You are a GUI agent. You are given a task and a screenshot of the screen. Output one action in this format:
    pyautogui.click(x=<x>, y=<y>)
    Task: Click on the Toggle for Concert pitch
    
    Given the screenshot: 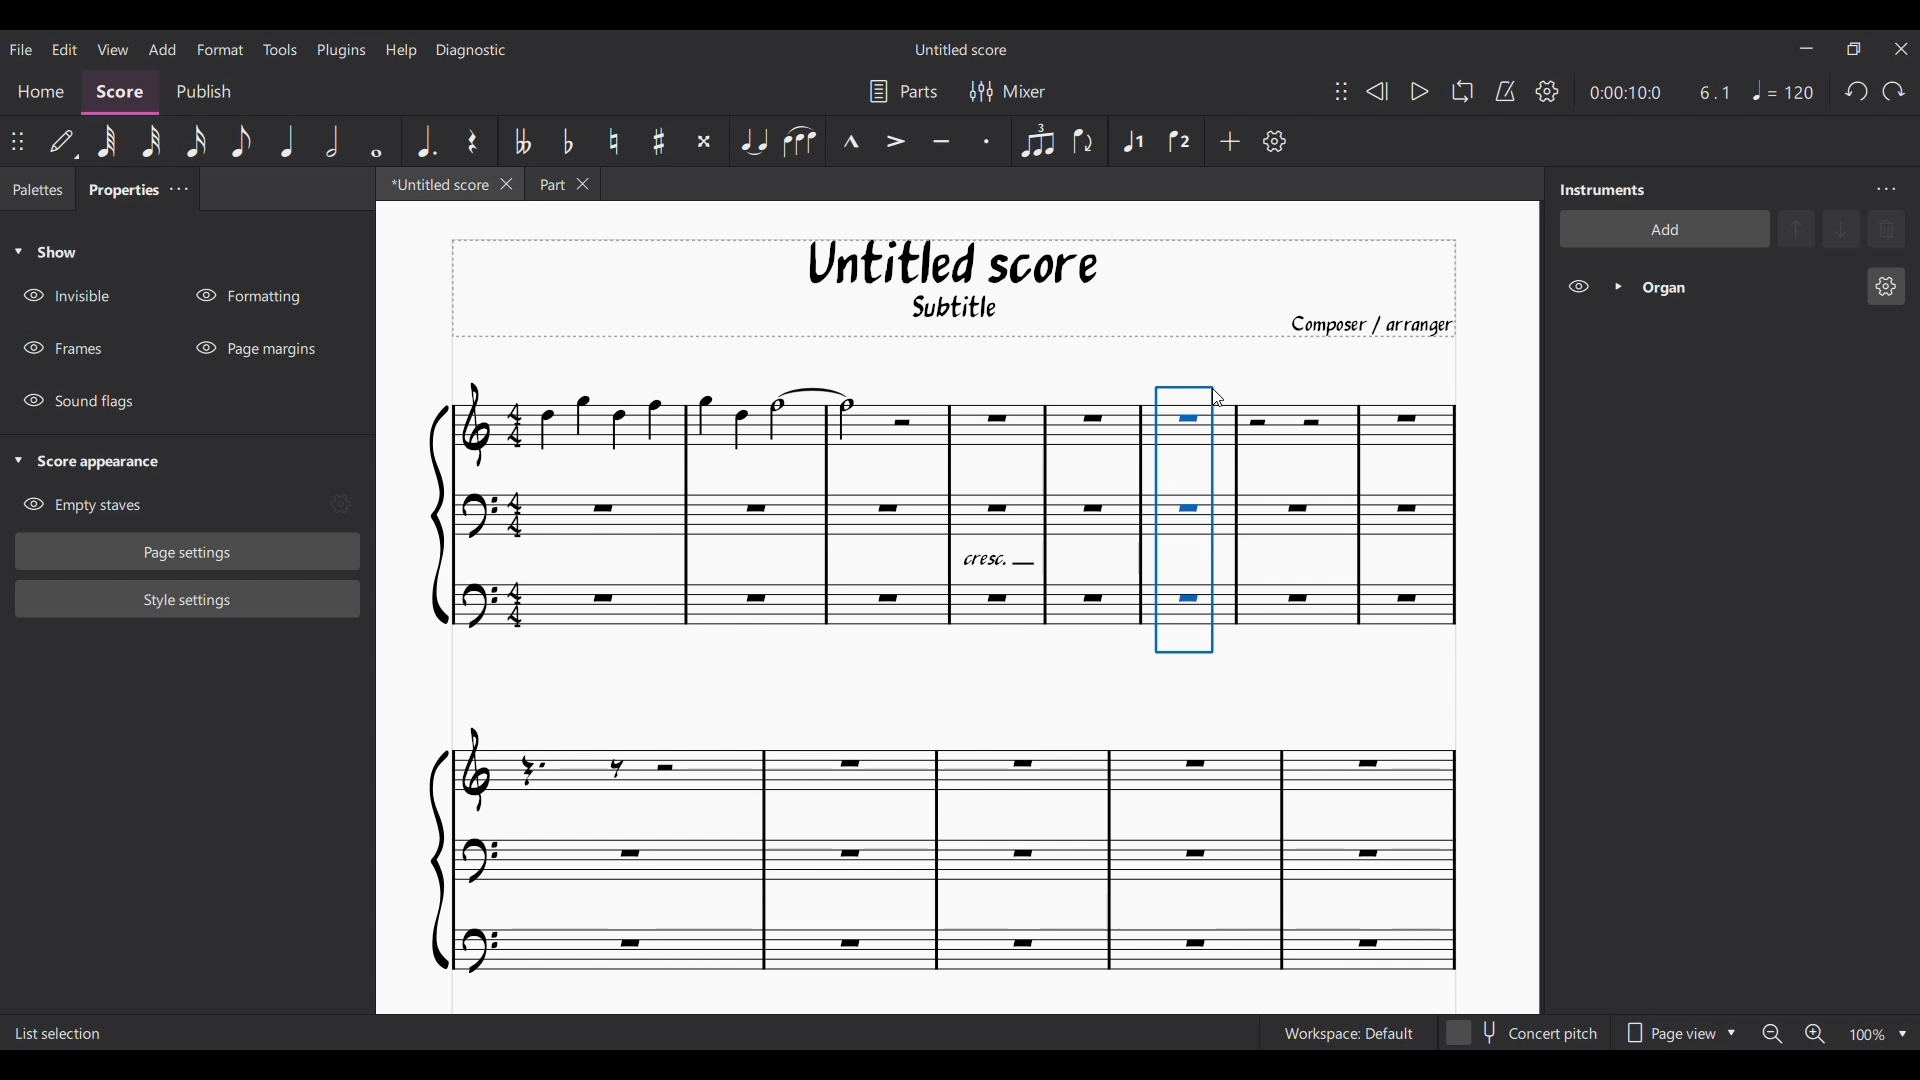 What is the action you would take?
    pyautogui.click(x=1521, y=1033)
    